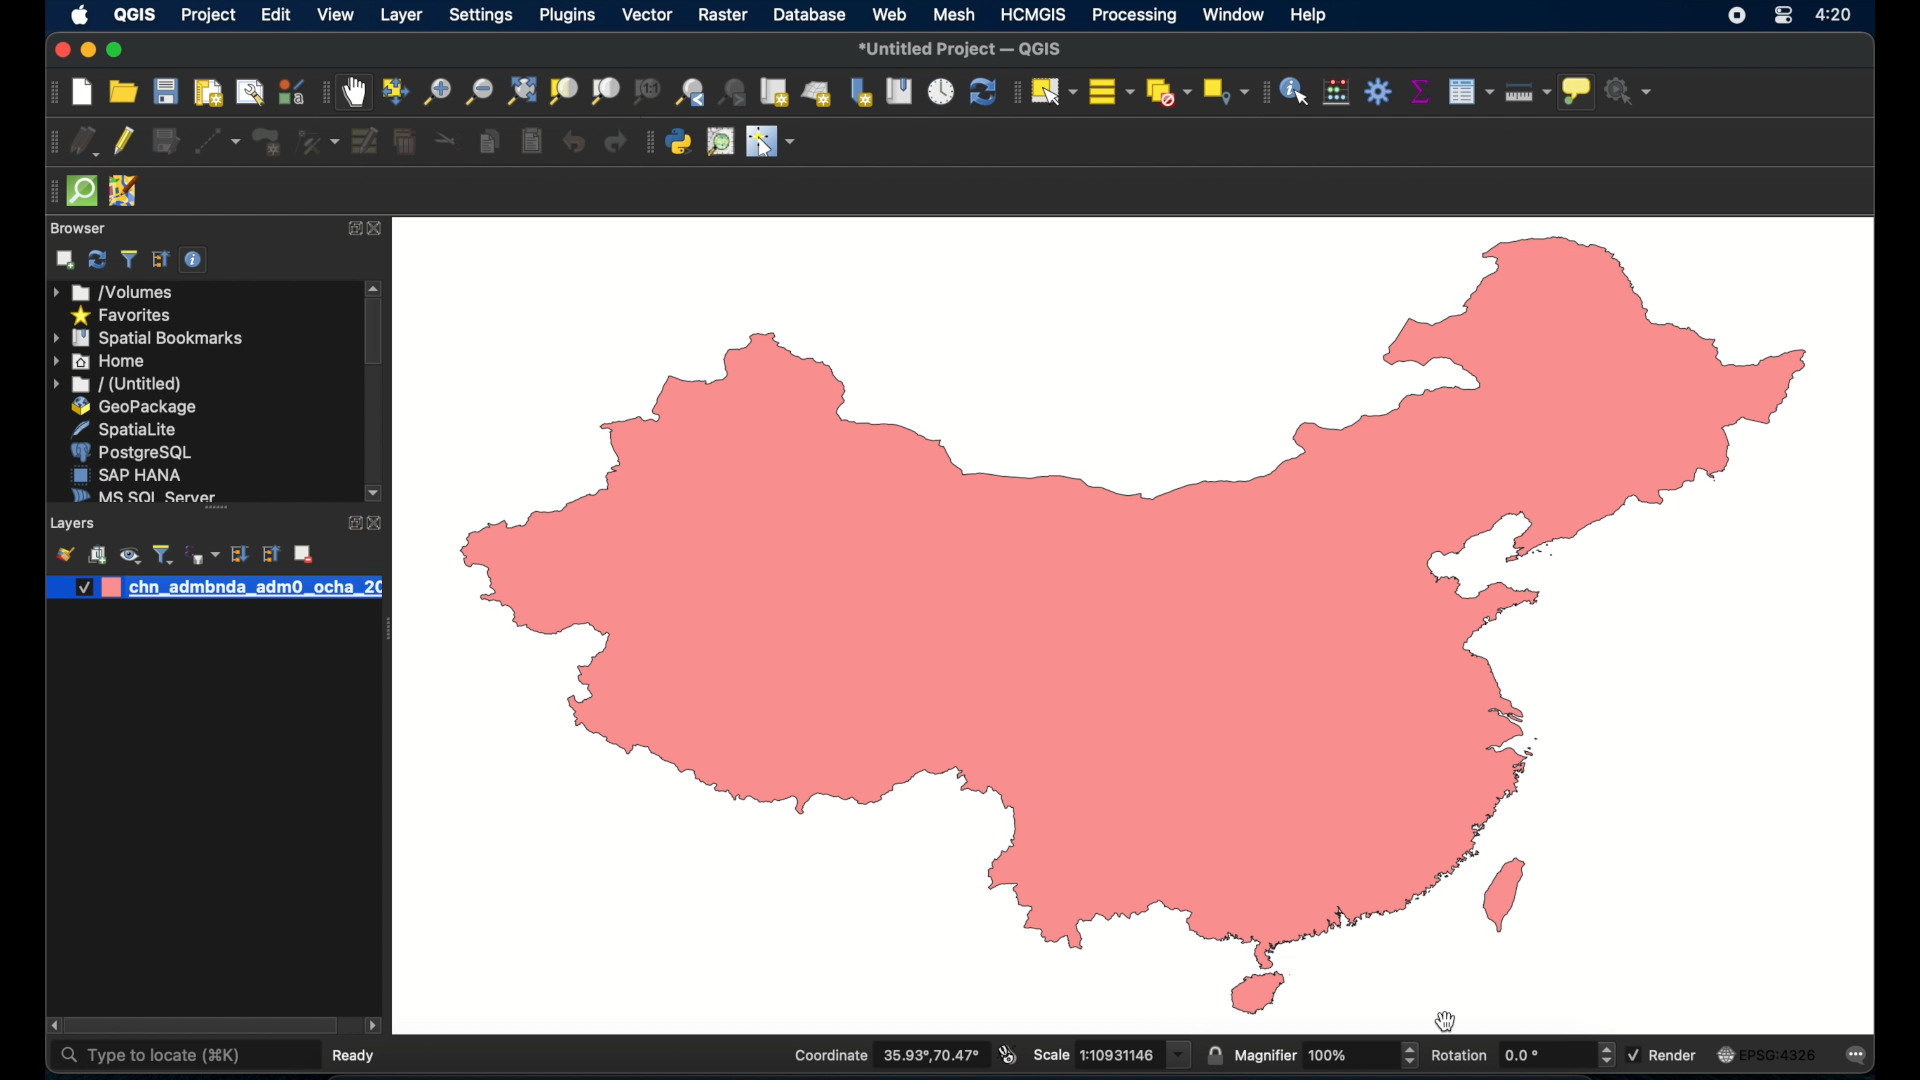 The width and height of the screenshot is (1920, 1080). I want to click on identify features, so click(1293, 93).